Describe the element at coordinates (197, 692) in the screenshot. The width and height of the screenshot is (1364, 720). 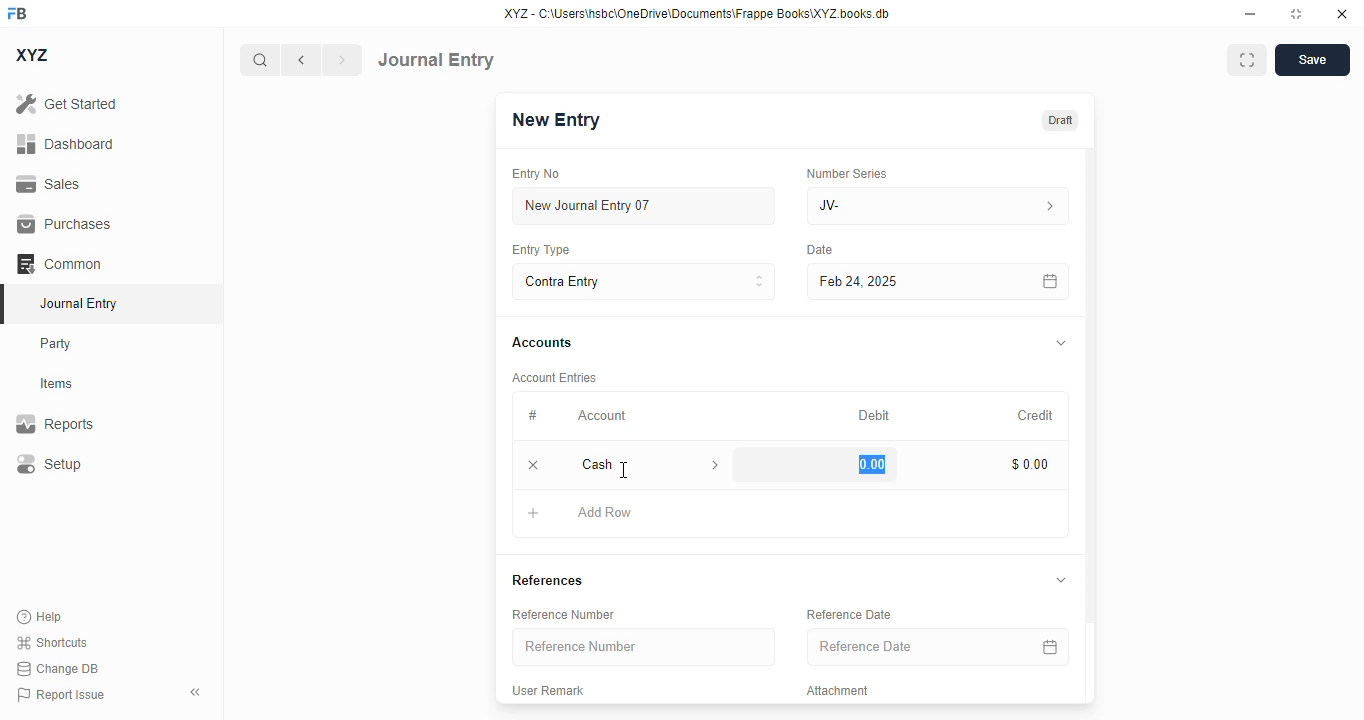
I see `toggle sidebar` at that location.